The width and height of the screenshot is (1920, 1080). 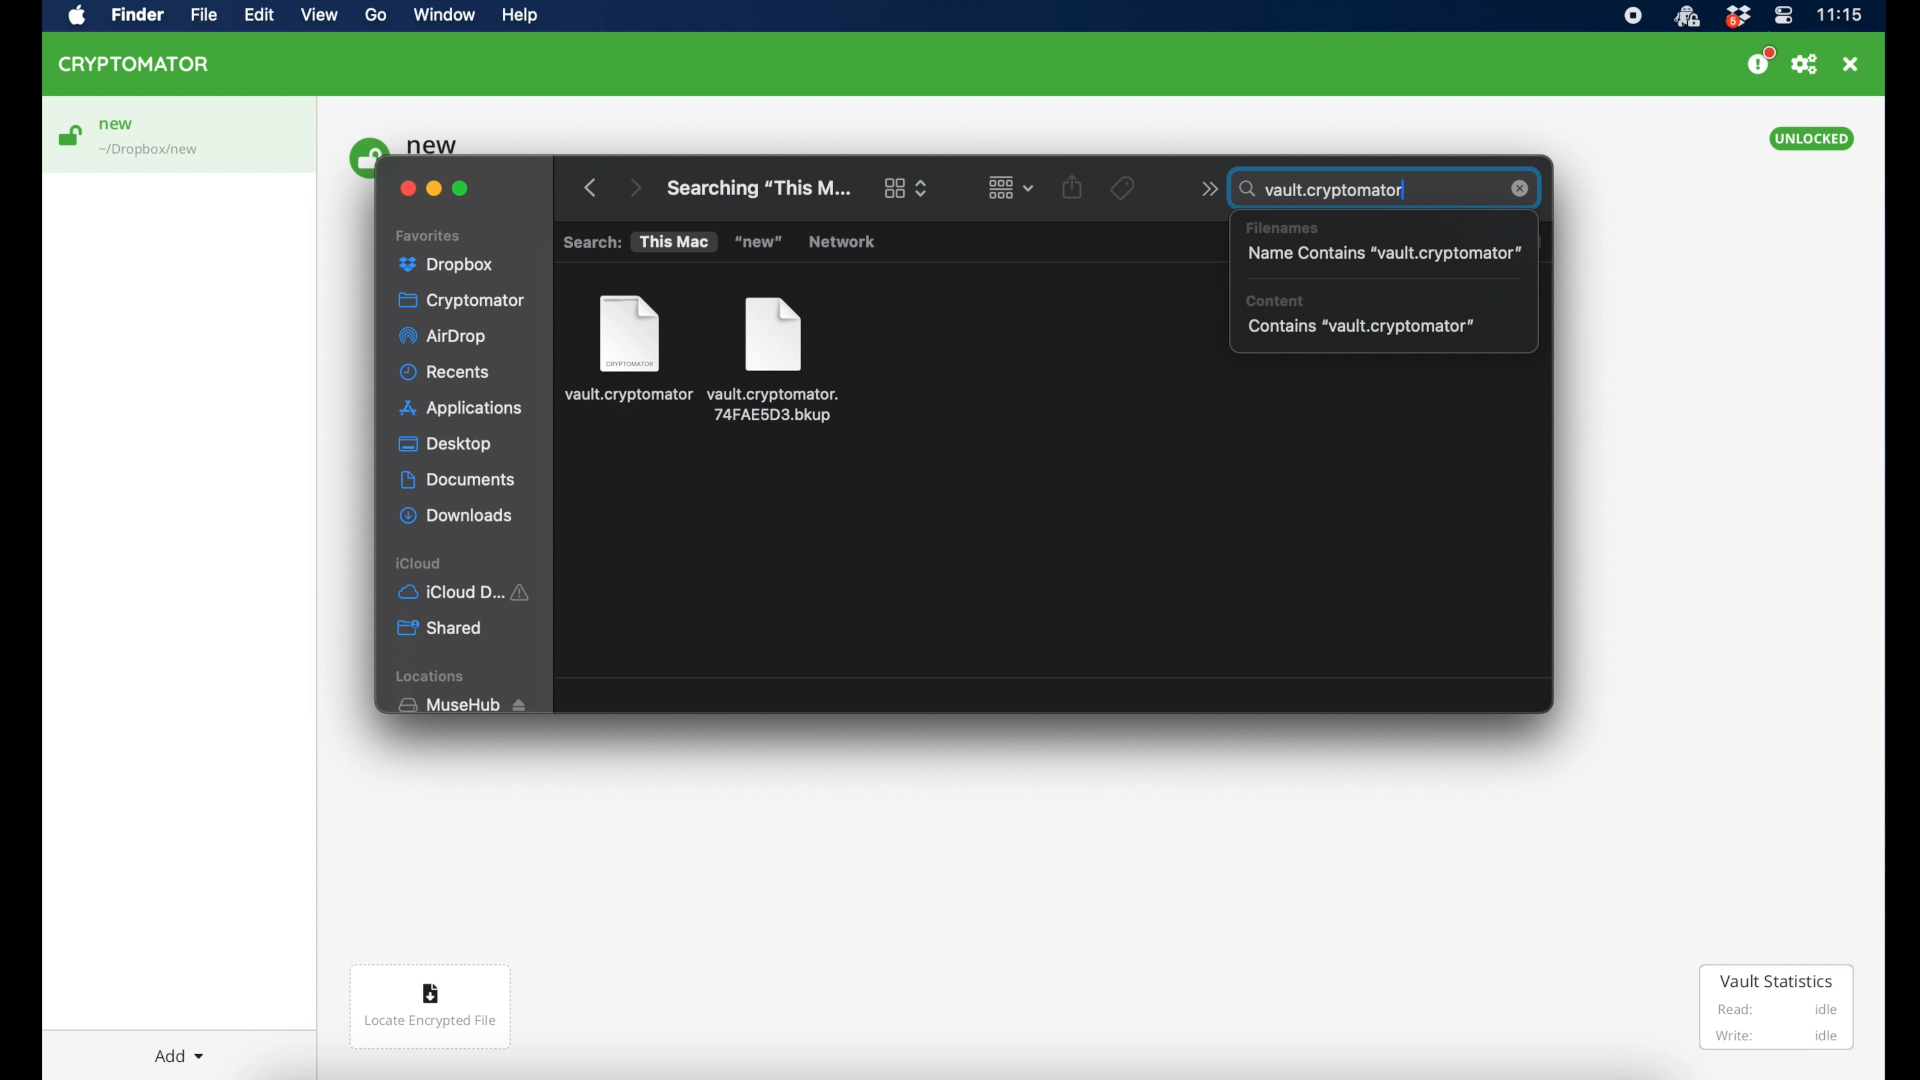 I want to click on maximize, so click(x=461, y=188).